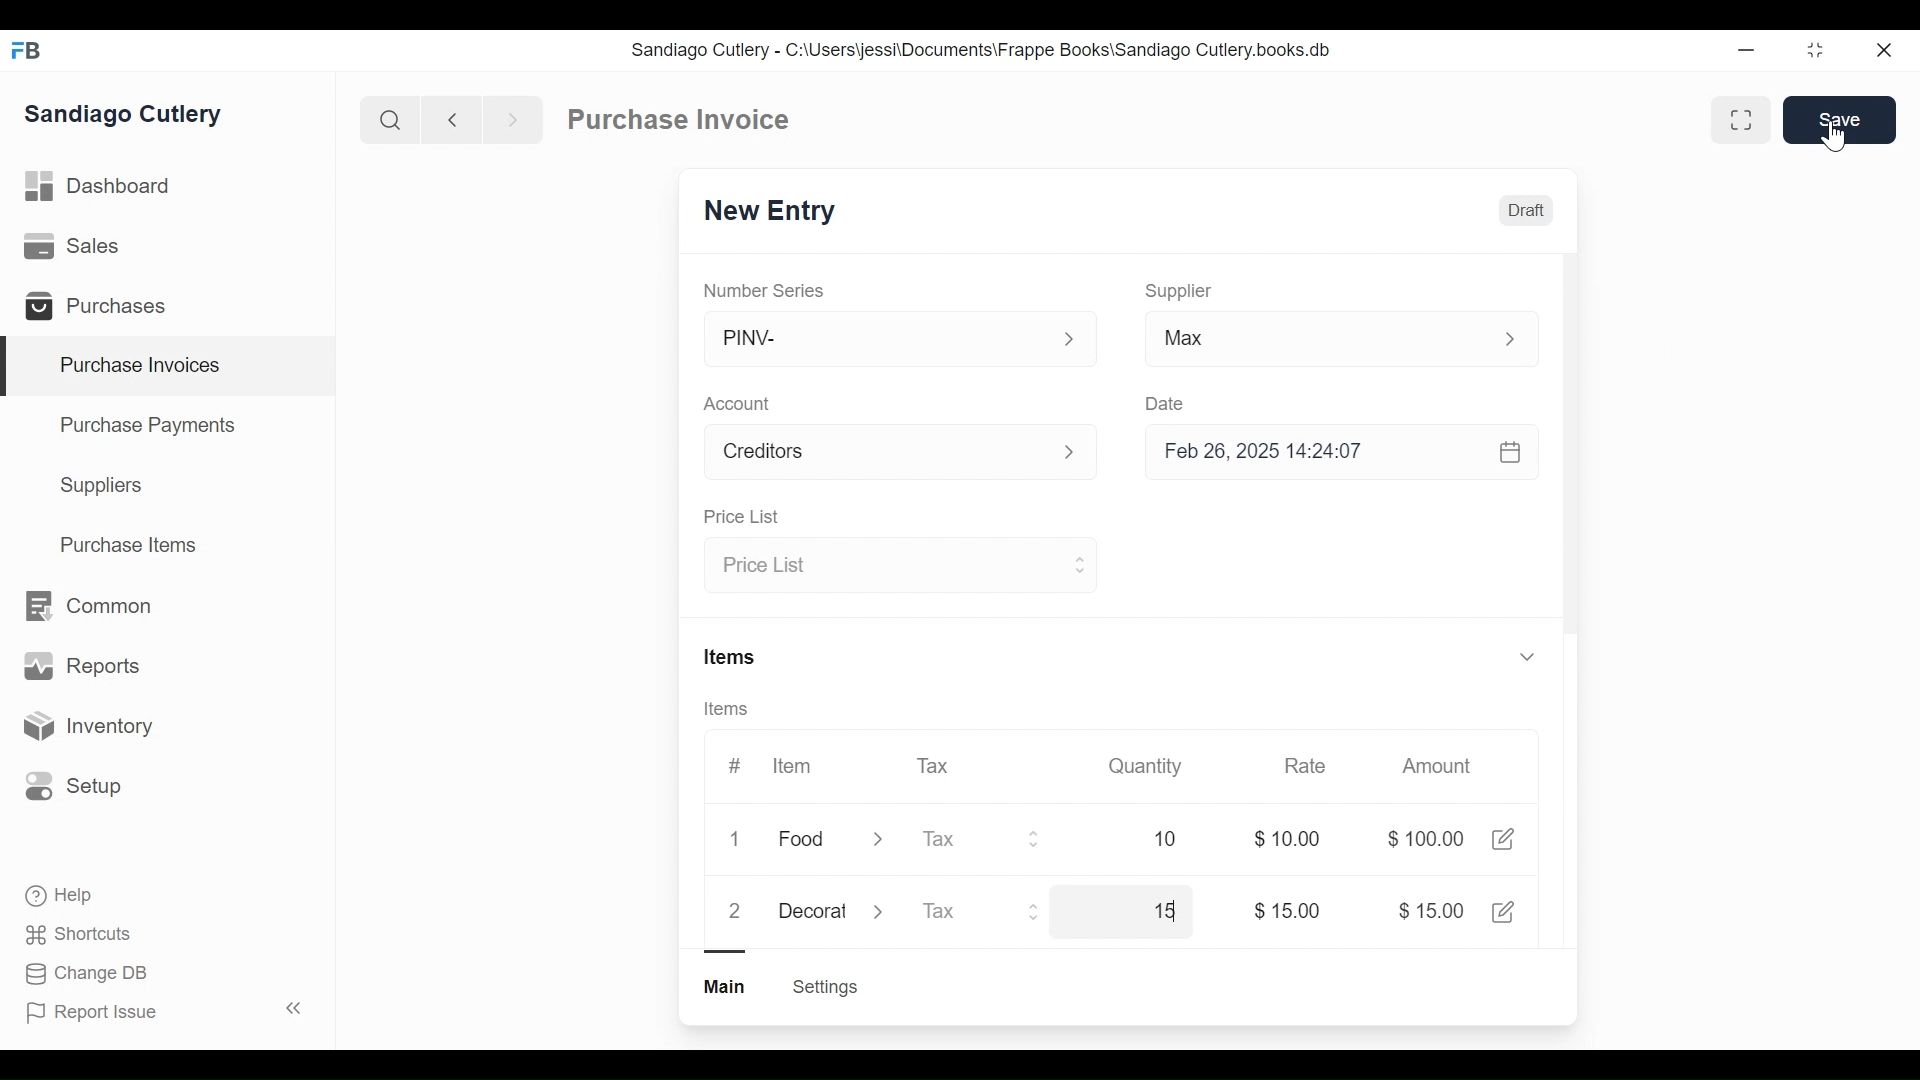  What do you see at coordinates (681, 120) in the screenshot?
I see `Purchase Invoice` at bounding box center [681, 120].